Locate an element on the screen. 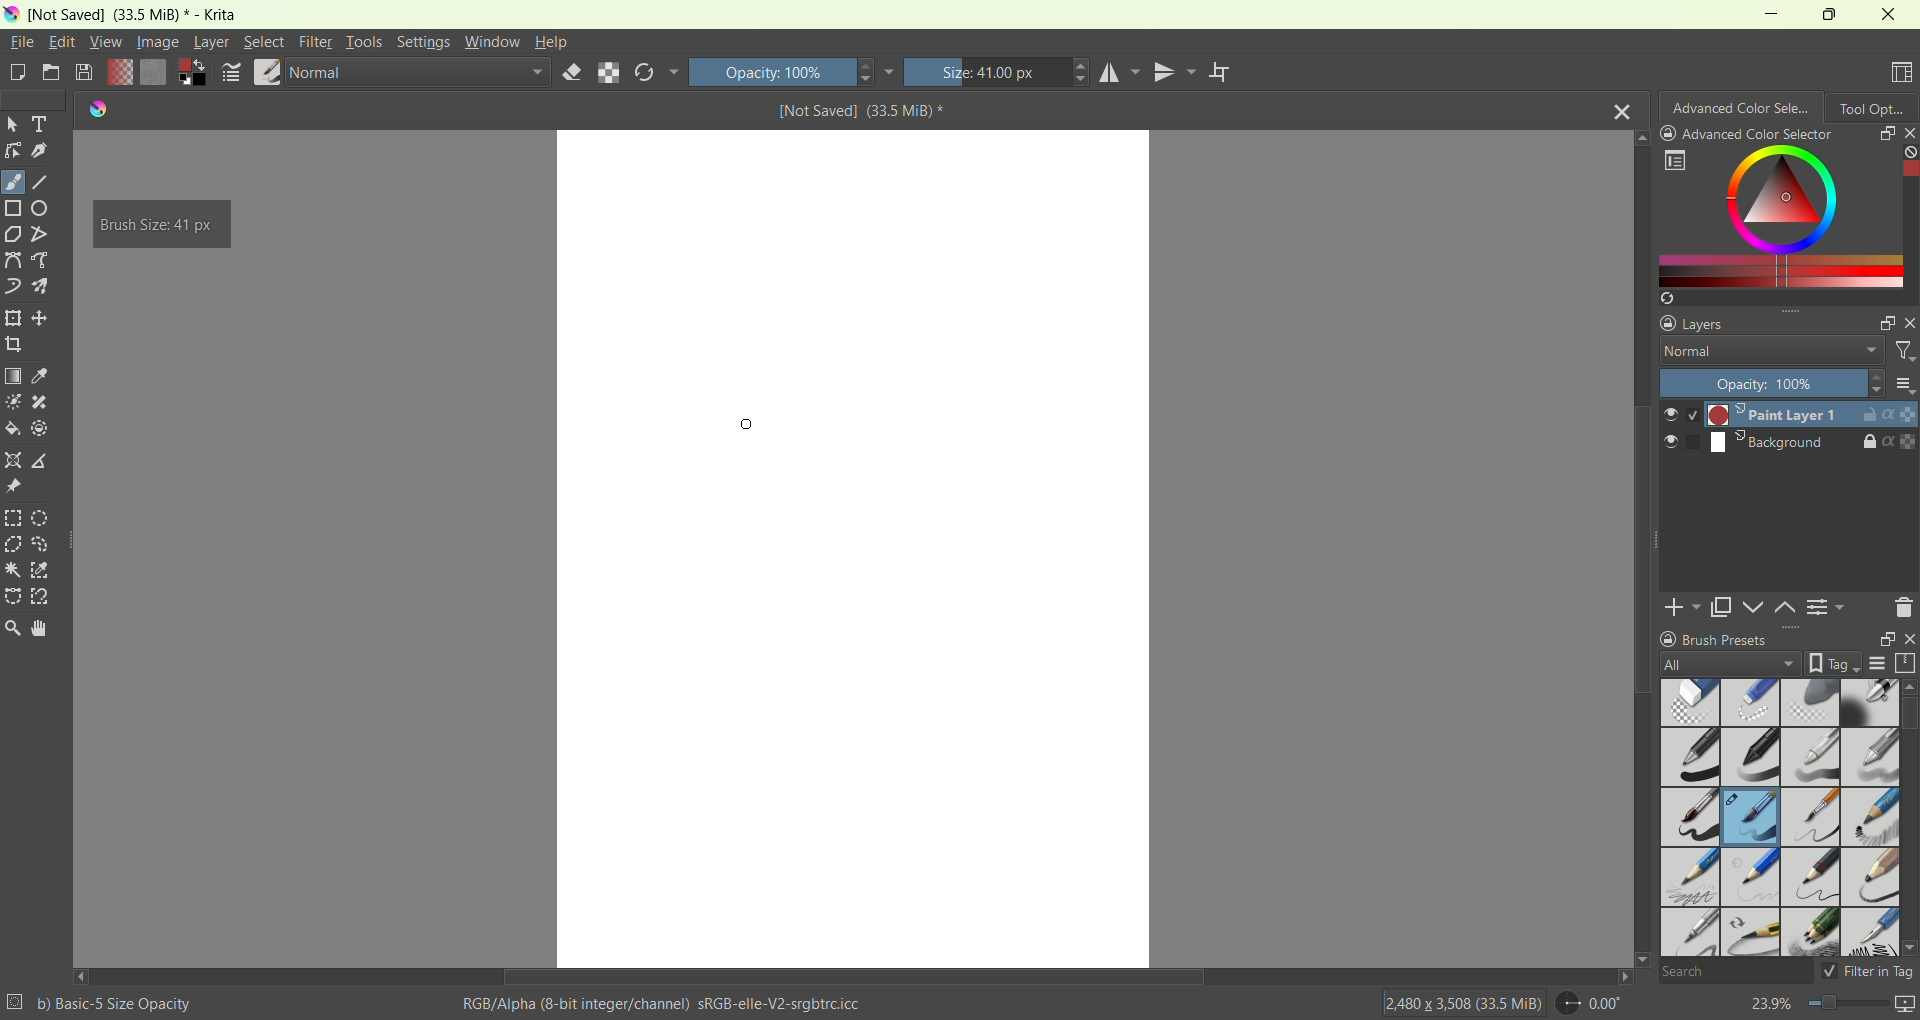 Image resolution: width=1920 pixels, height=1020 pixels. close docker is located at coordinates (1908, 132).